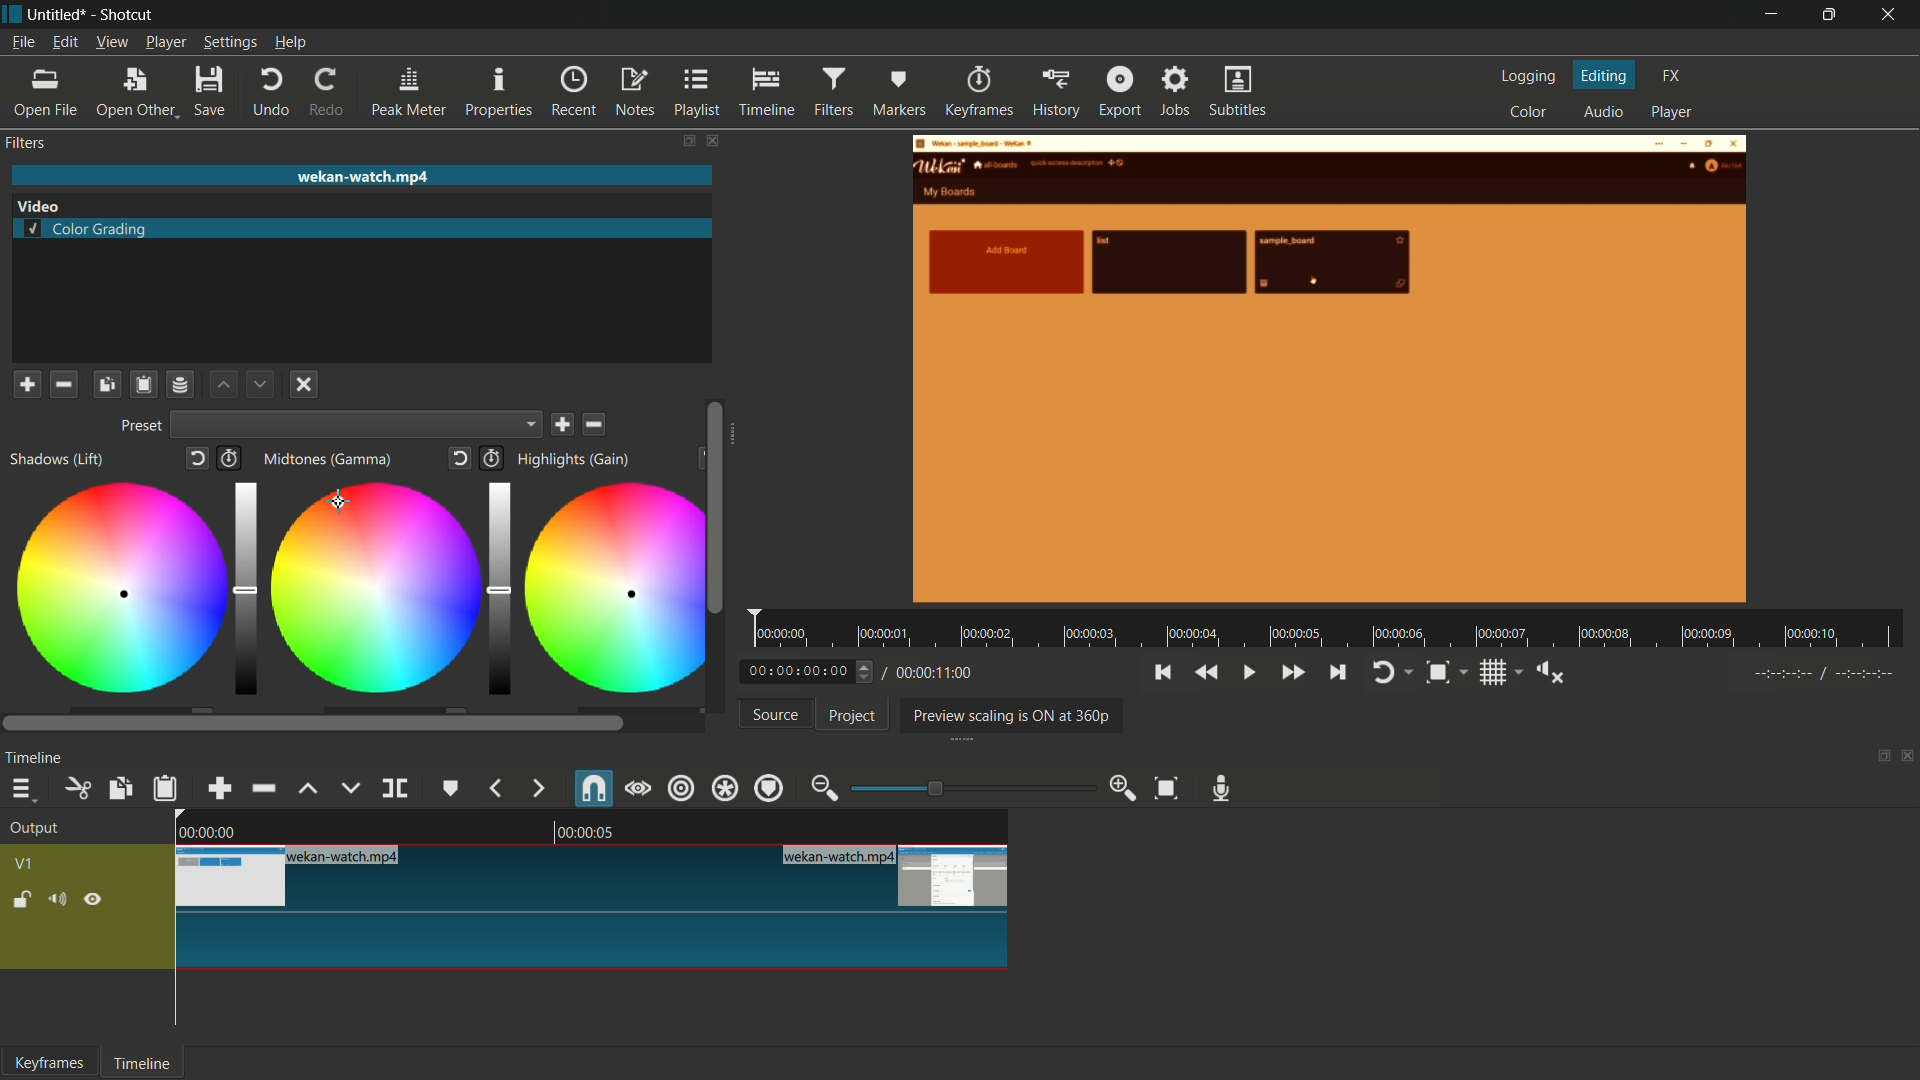 This screenshot has width=1920, height=1080. I want to click on save, so click(214, 91).